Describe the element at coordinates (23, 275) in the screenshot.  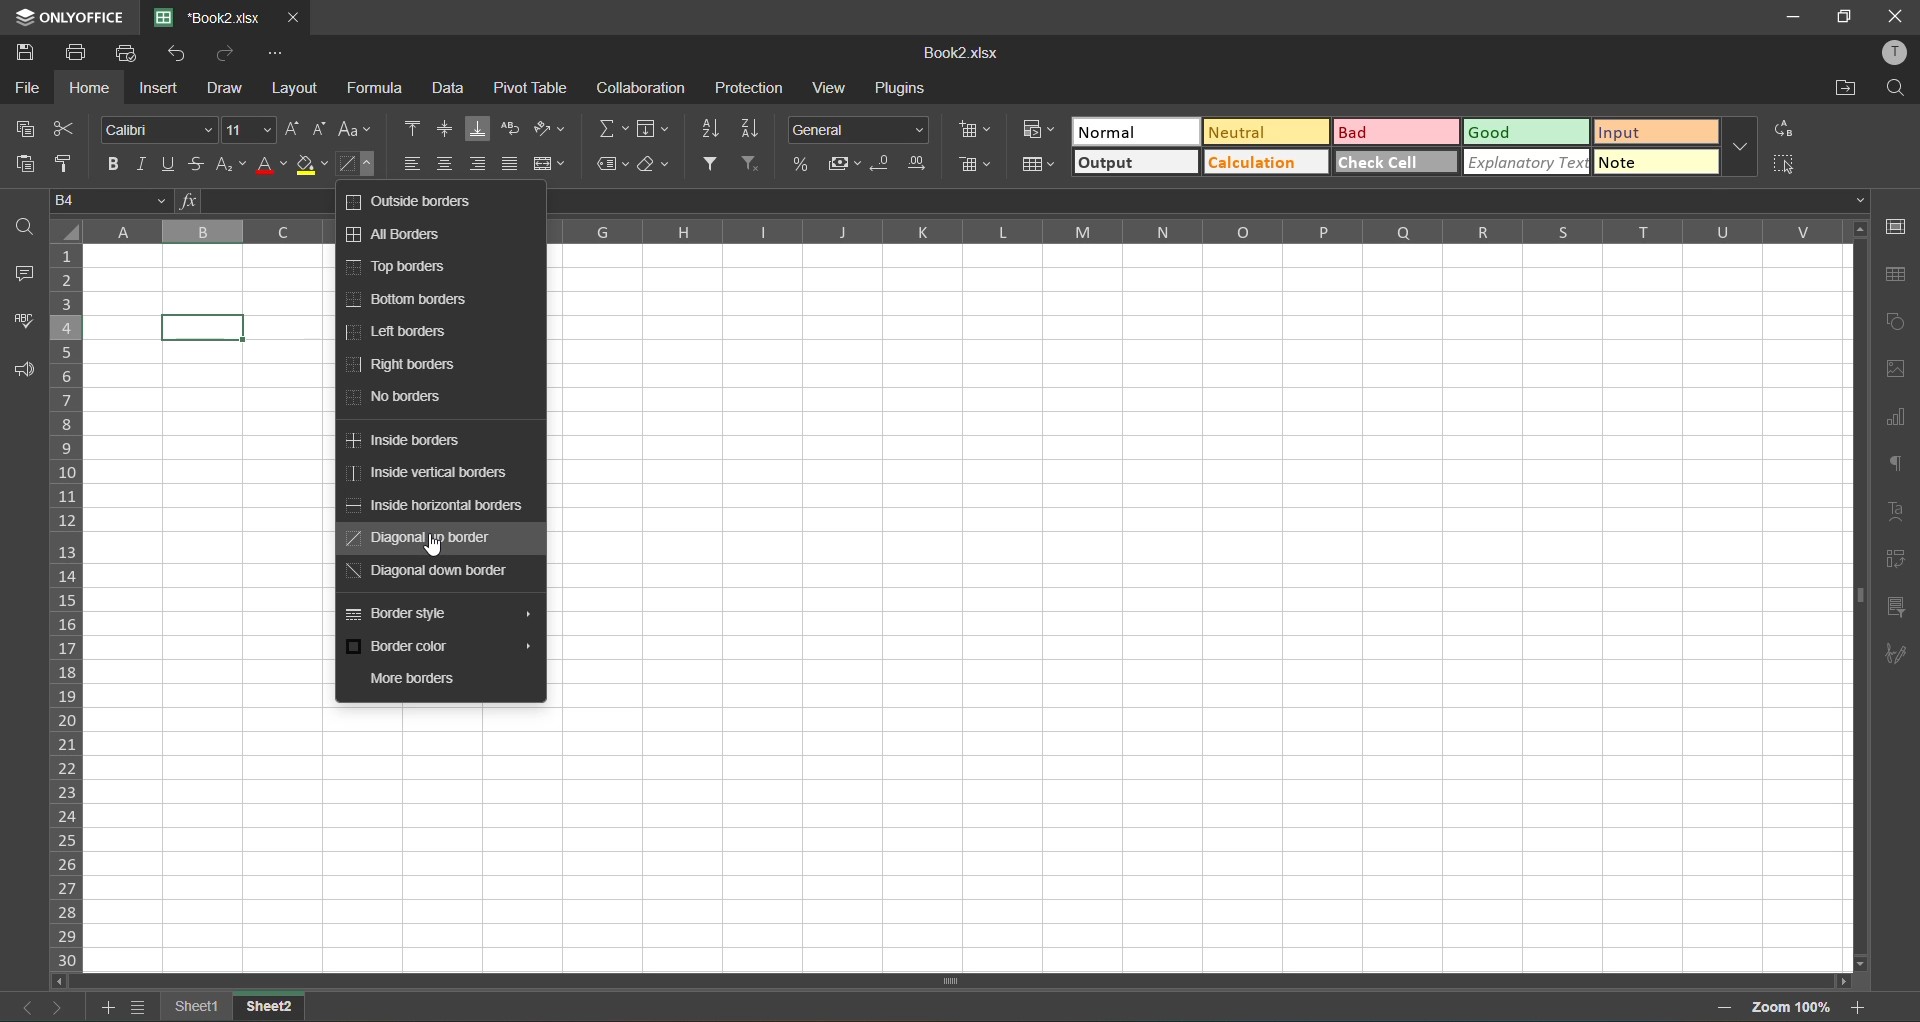
I see `comments` at that location.